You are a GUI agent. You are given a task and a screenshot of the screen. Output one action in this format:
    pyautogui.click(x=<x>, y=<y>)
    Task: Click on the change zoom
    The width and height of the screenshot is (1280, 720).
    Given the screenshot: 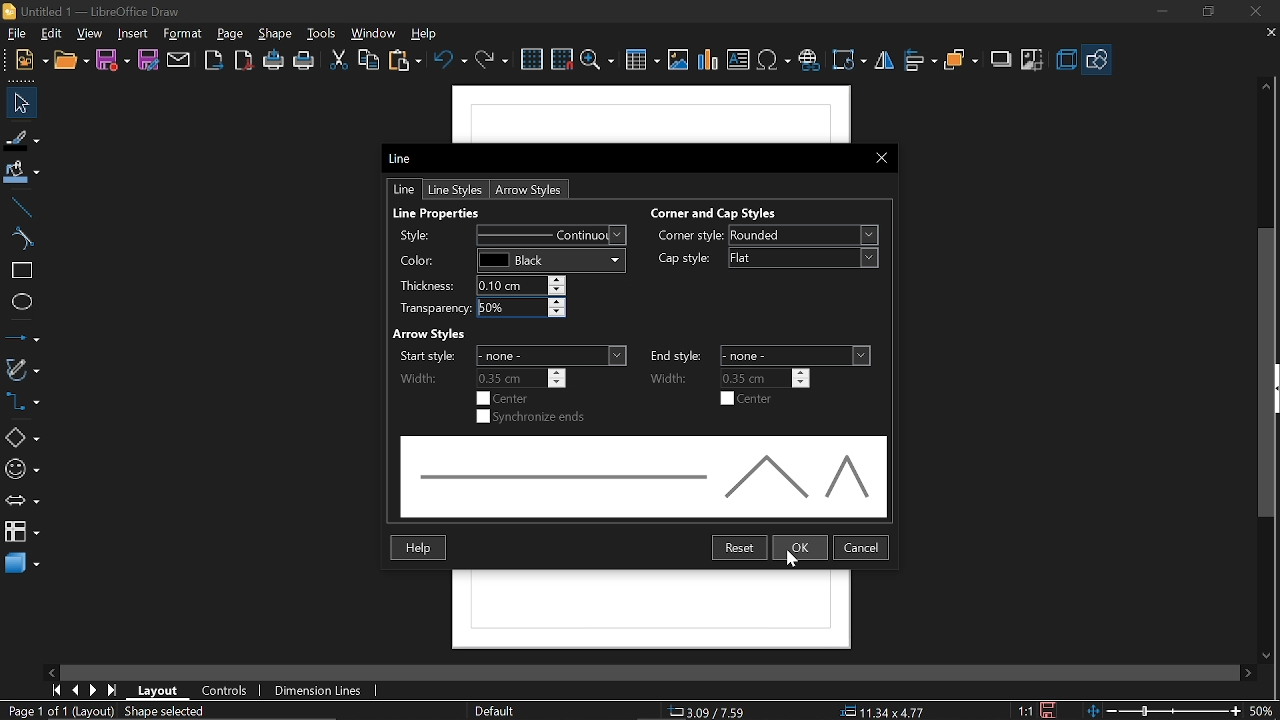 What is the action you would take?
    pyautogui.click(x=1162, y=711)
    